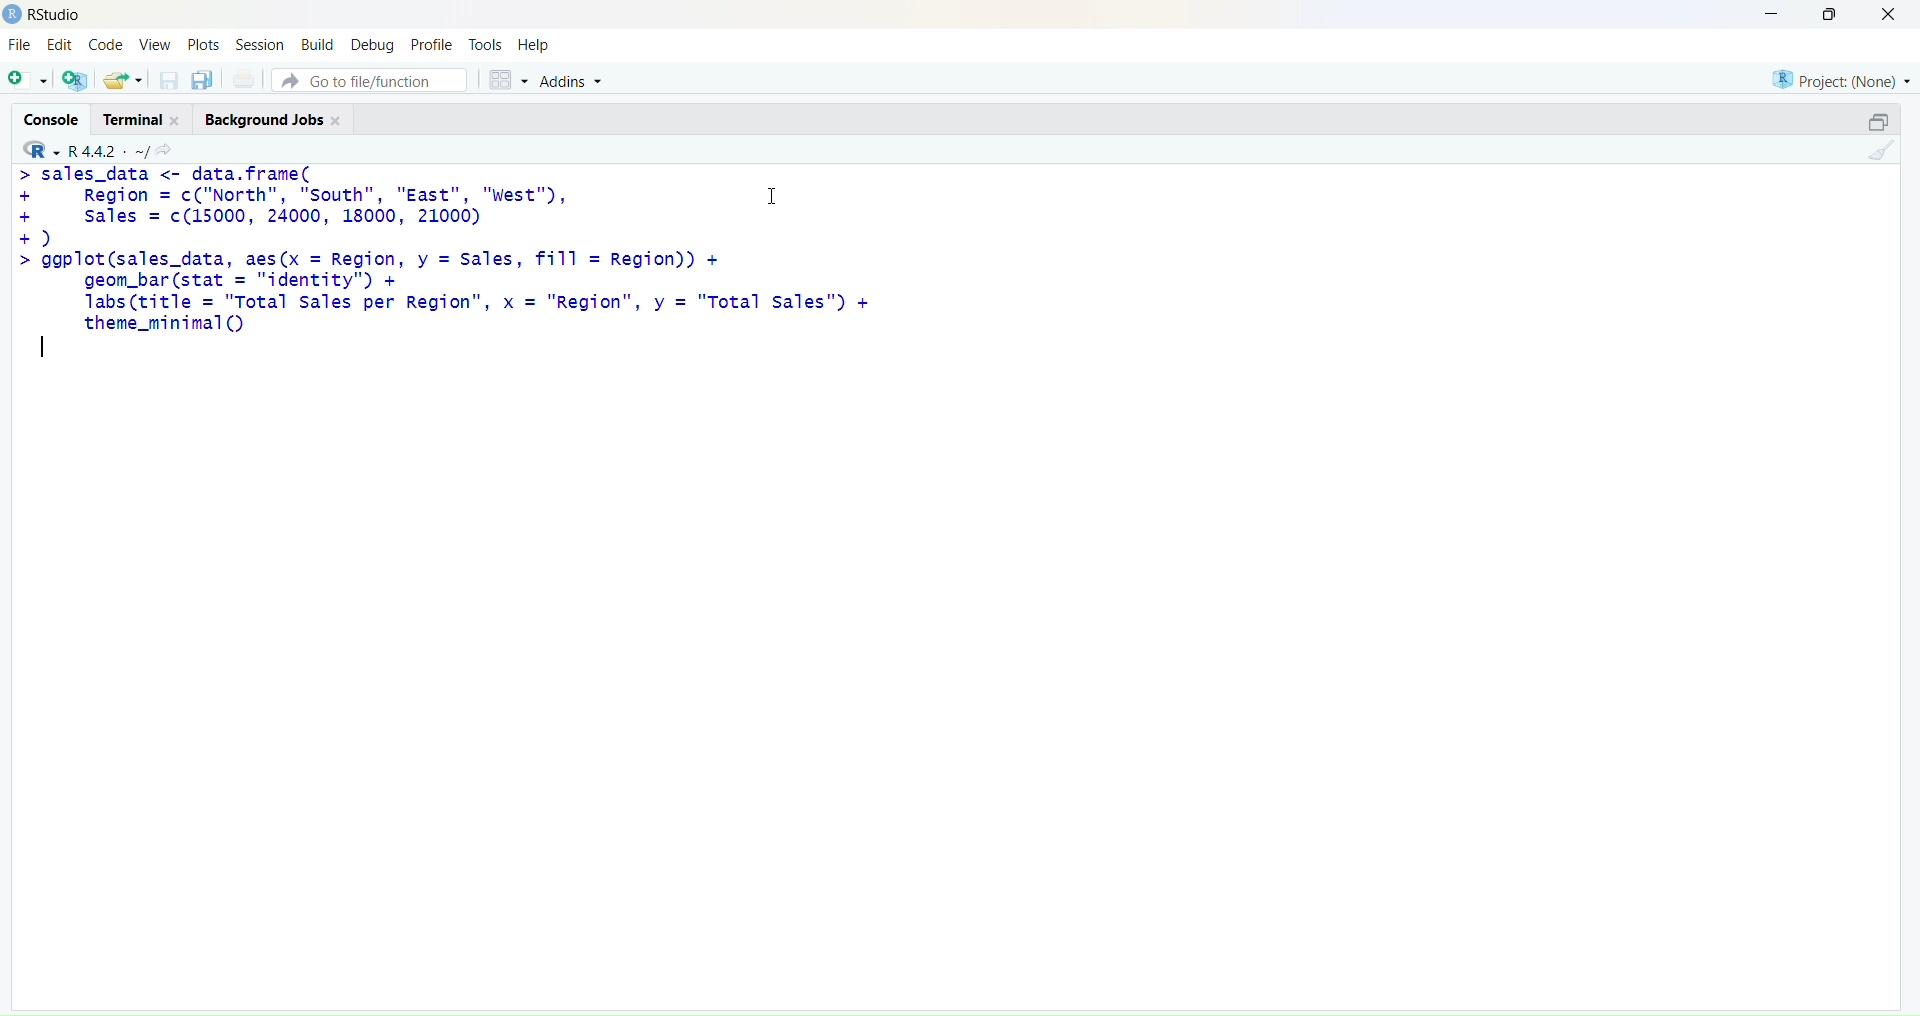  What do you see at coordinates (269, 122) in the screenshot?
I see `Background Jobs` at bounding box center [269, 122].